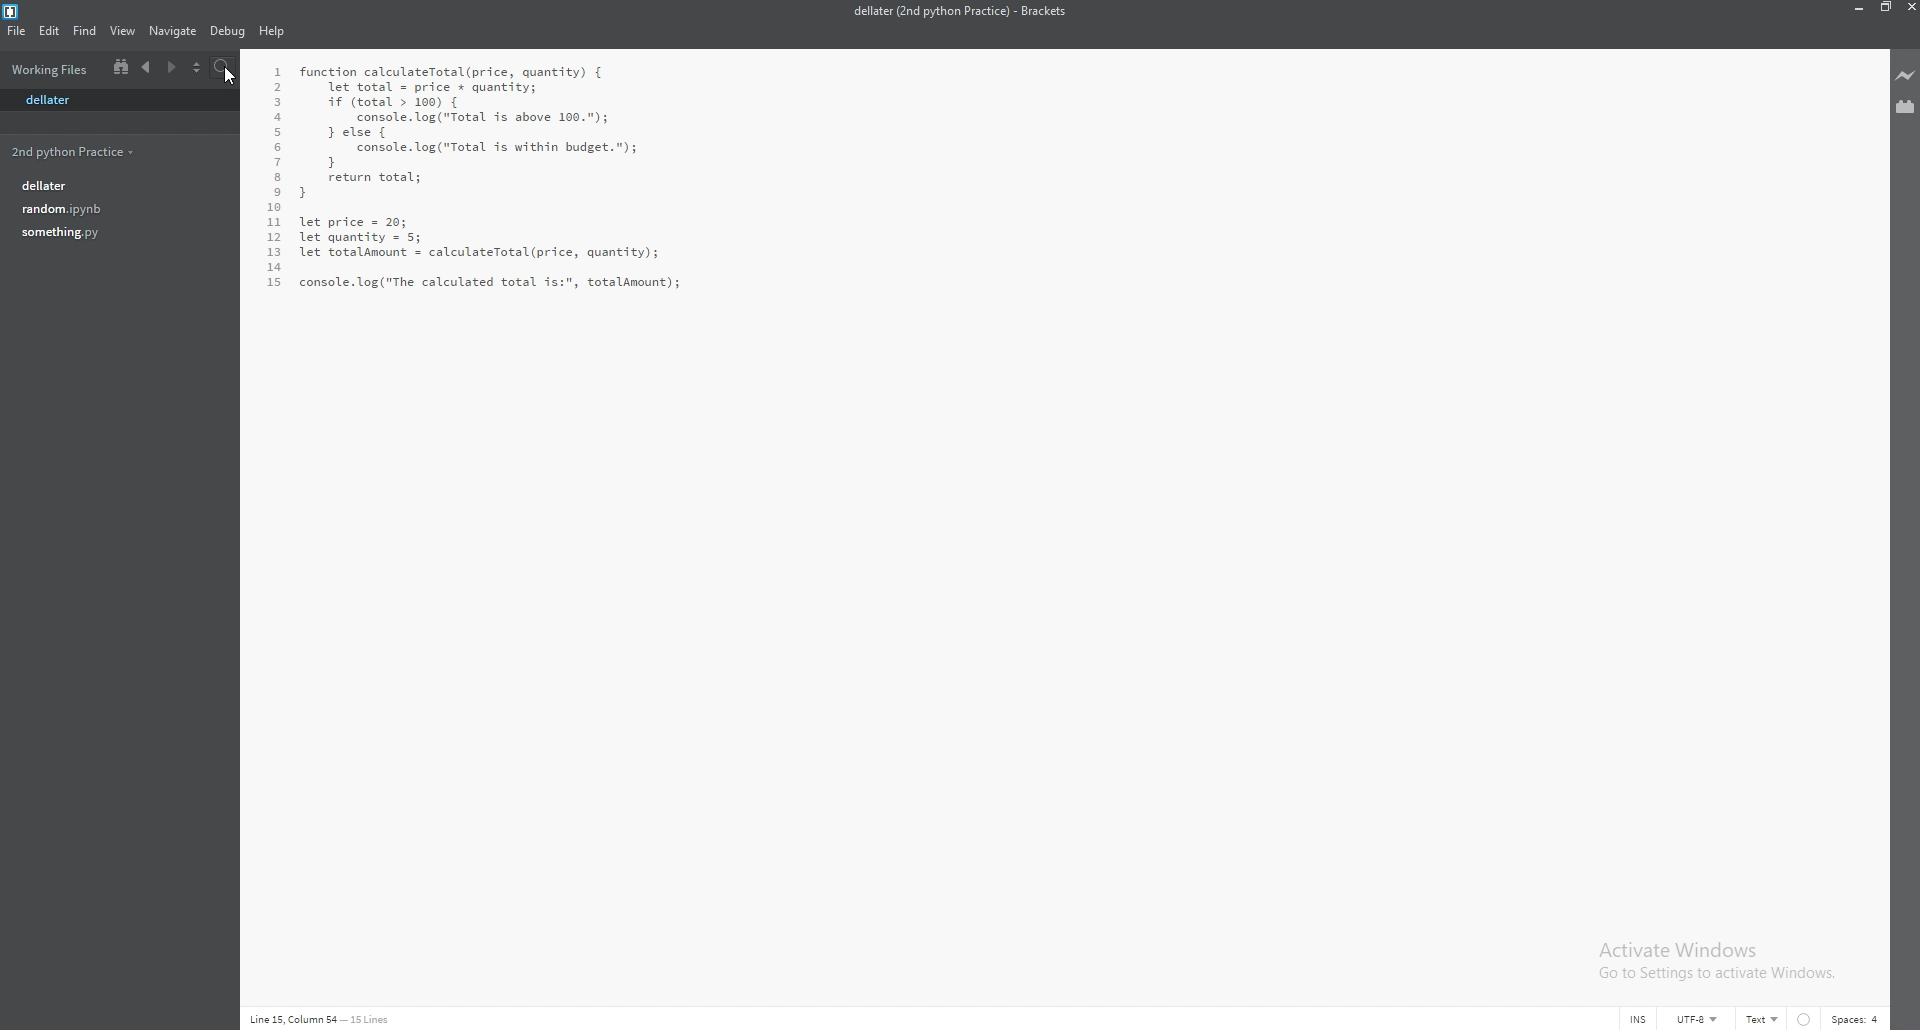 This screenshot has height=1030, width=1920. I want to click on something.py, so click(114, 233).